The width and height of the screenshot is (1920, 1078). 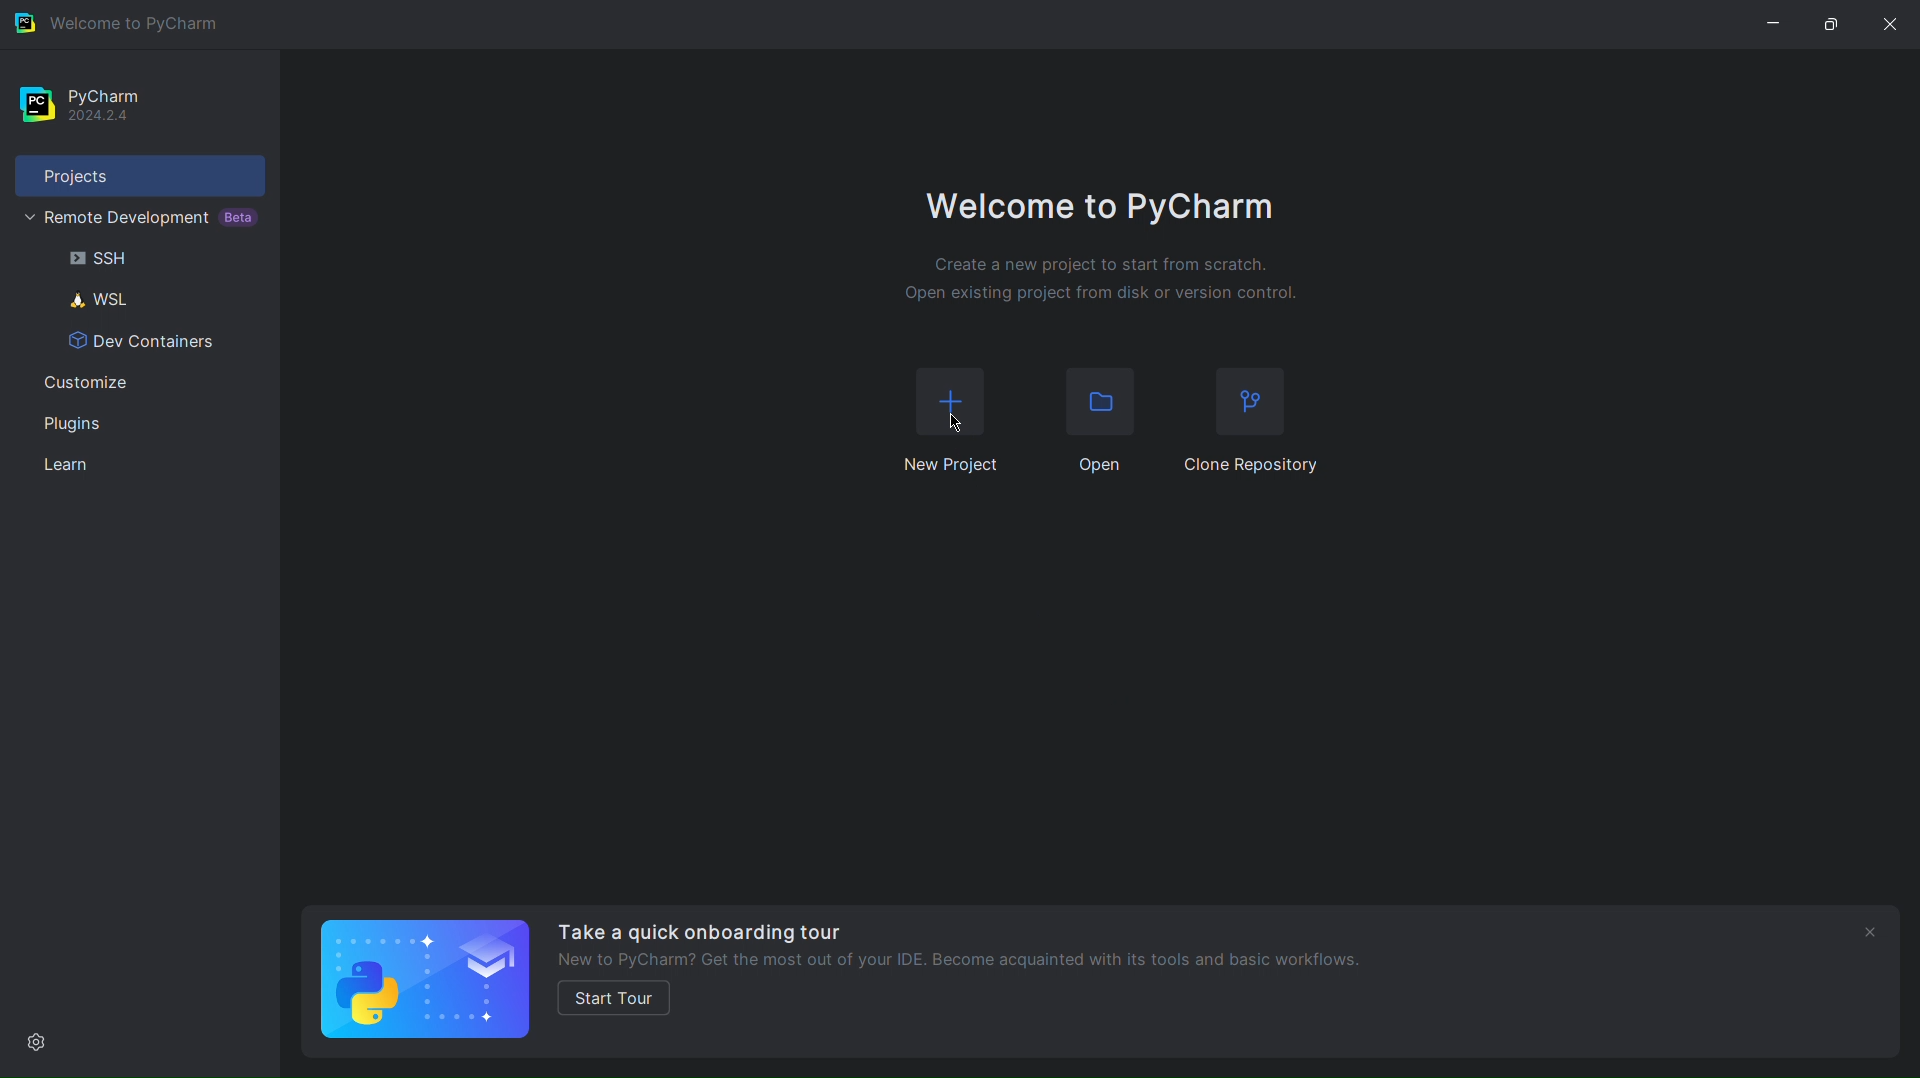 I want to click on Minimize, so click(x=1771, y=25).